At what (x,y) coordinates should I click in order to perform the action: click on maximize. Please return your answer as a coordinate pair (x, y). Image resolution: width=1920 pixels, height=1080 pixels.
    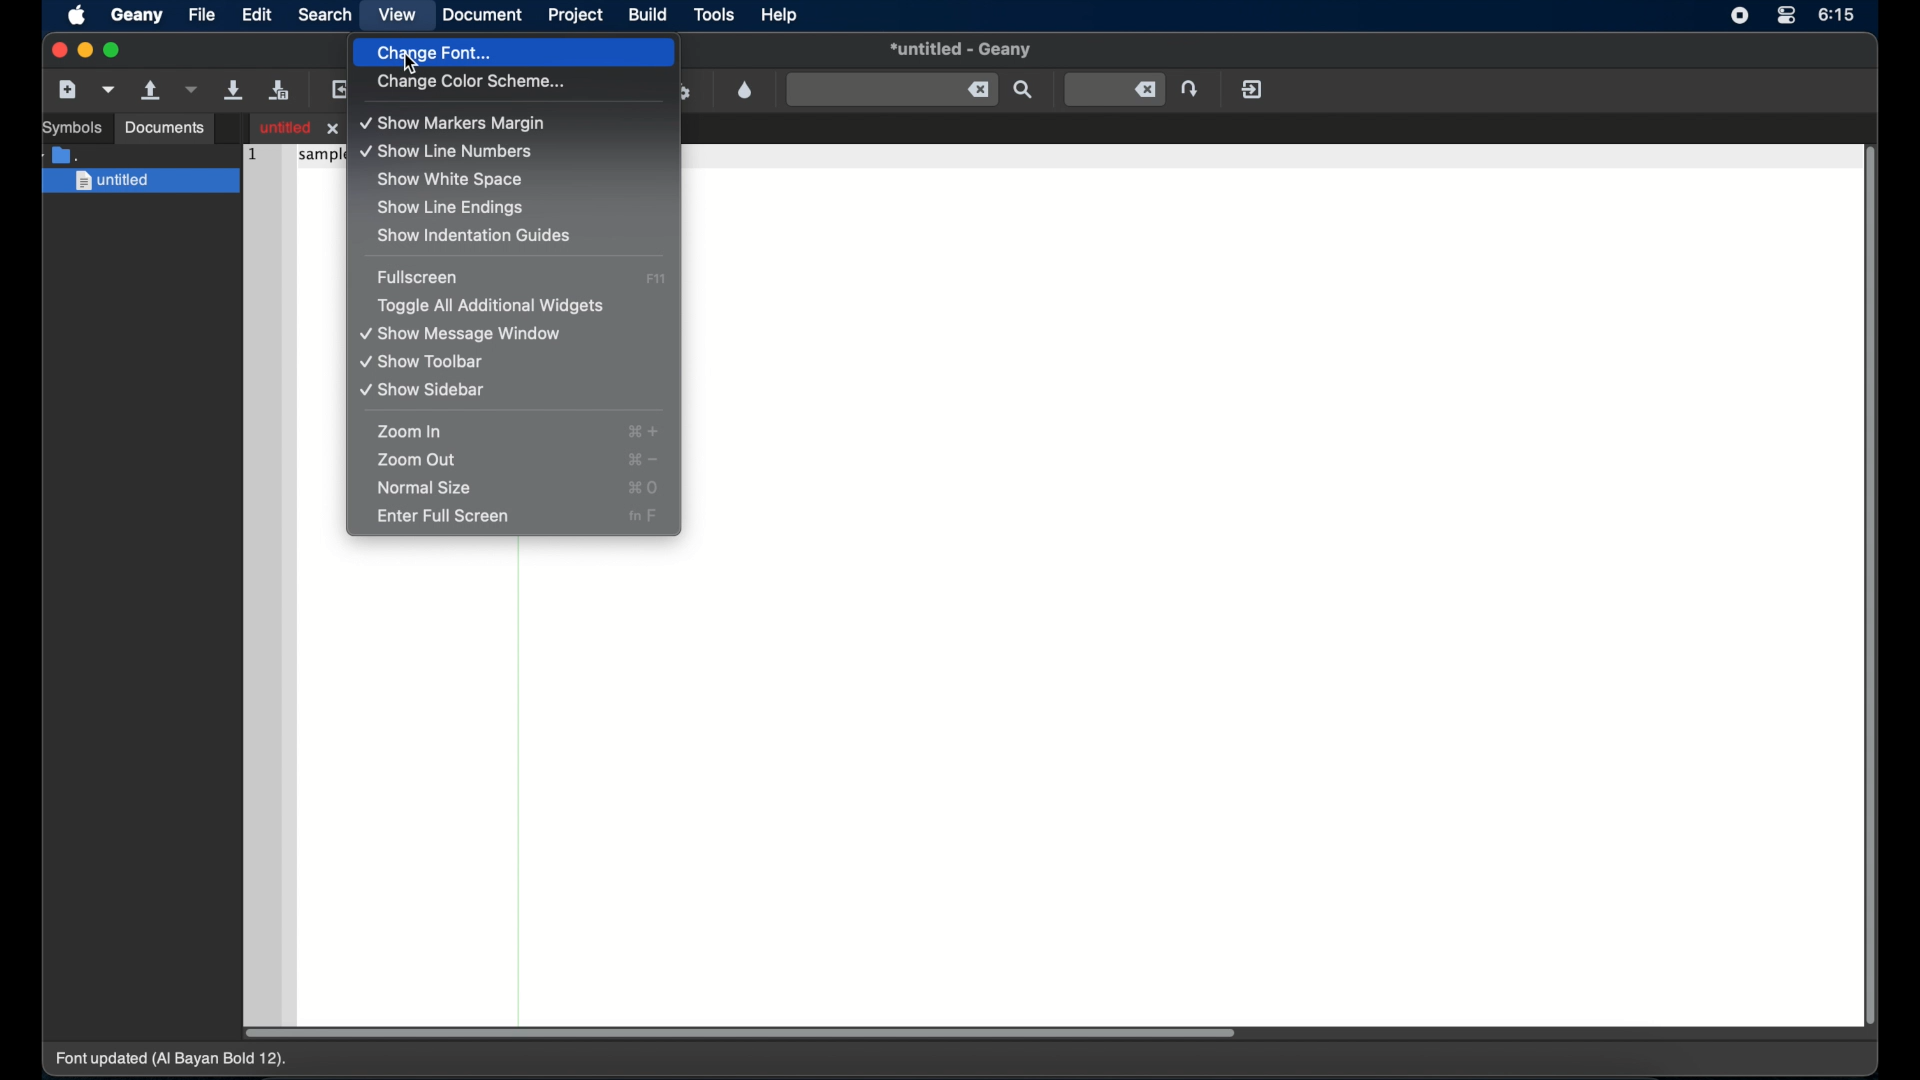
    Looking at the image, I should click on (115, 50).